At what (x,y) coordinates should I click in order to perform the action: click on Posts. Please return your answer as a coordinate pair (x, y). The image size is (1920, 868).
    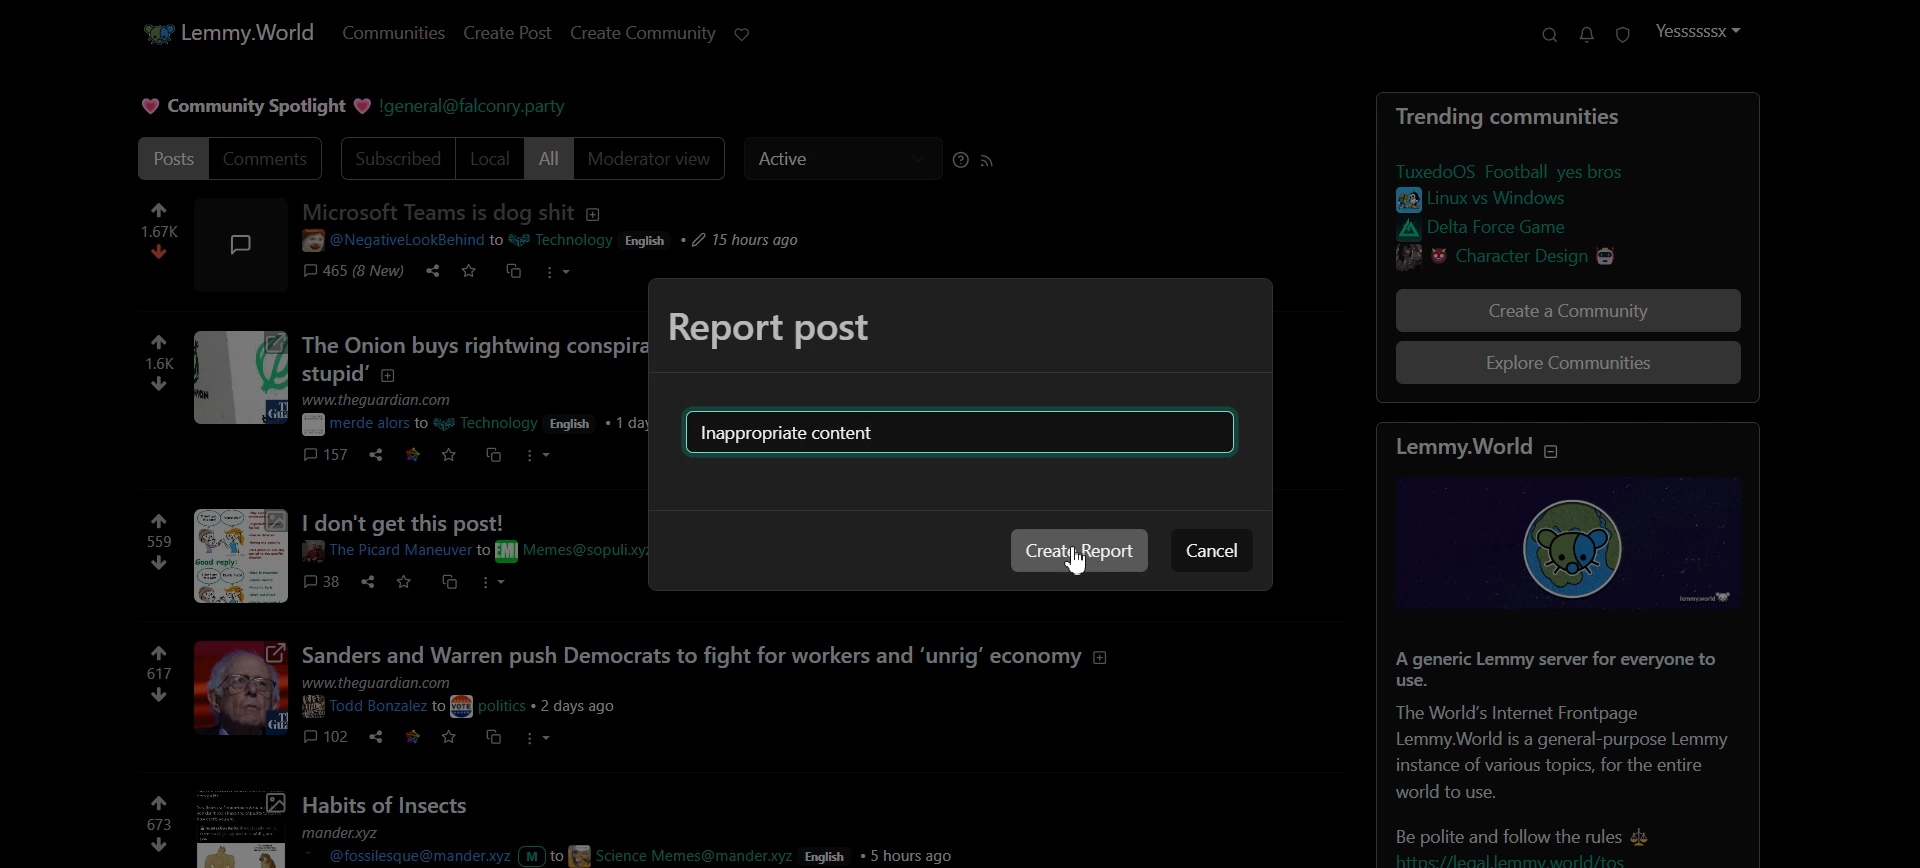
    Looking at the image, I should click on (172, 158).